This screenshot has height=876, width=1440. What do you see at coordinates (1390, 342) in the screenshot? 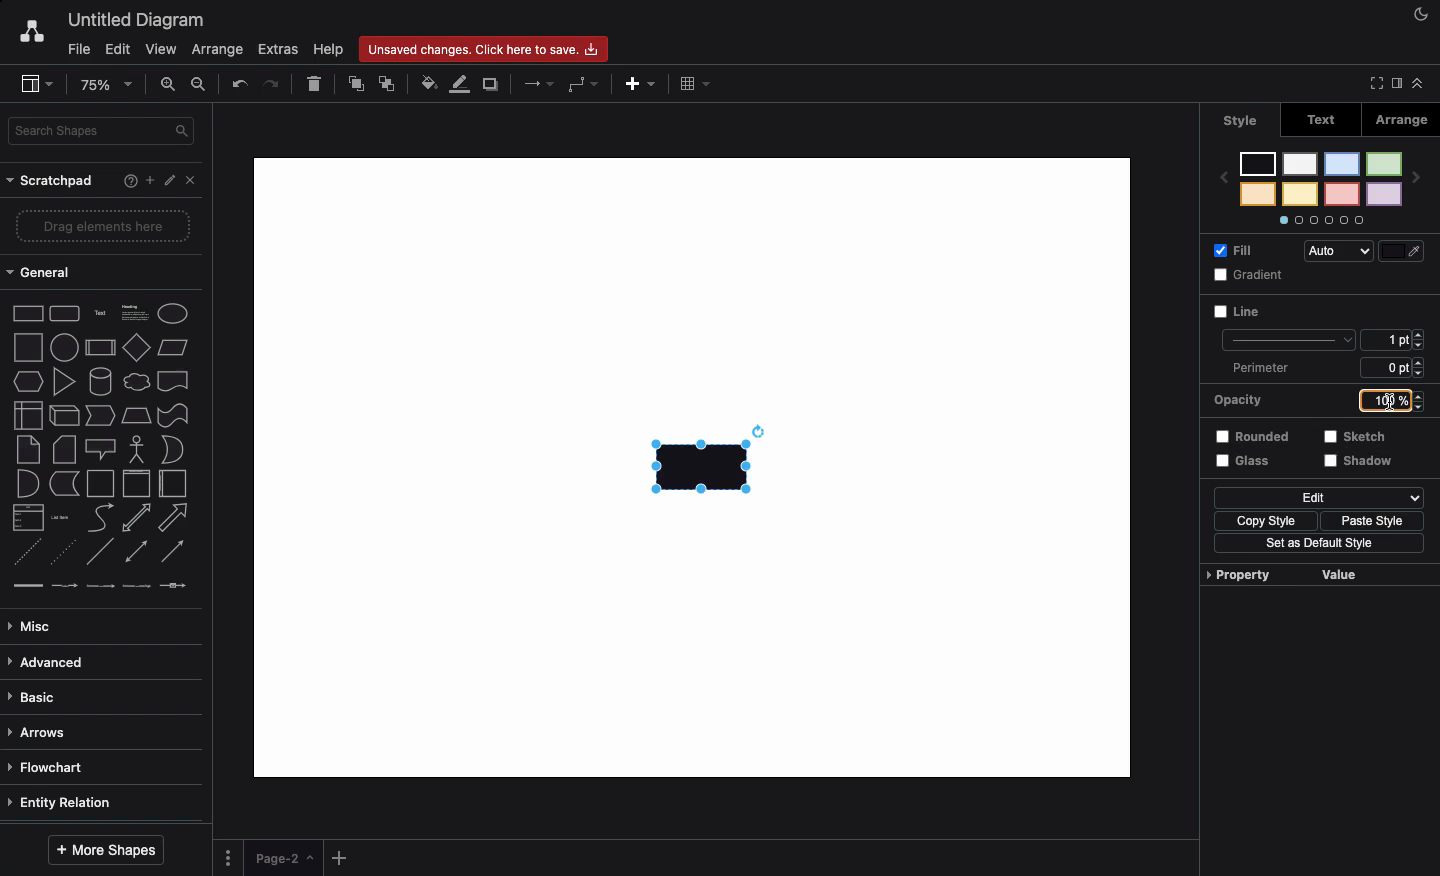
I see `1 pt` at bounding box center [1390, 342].